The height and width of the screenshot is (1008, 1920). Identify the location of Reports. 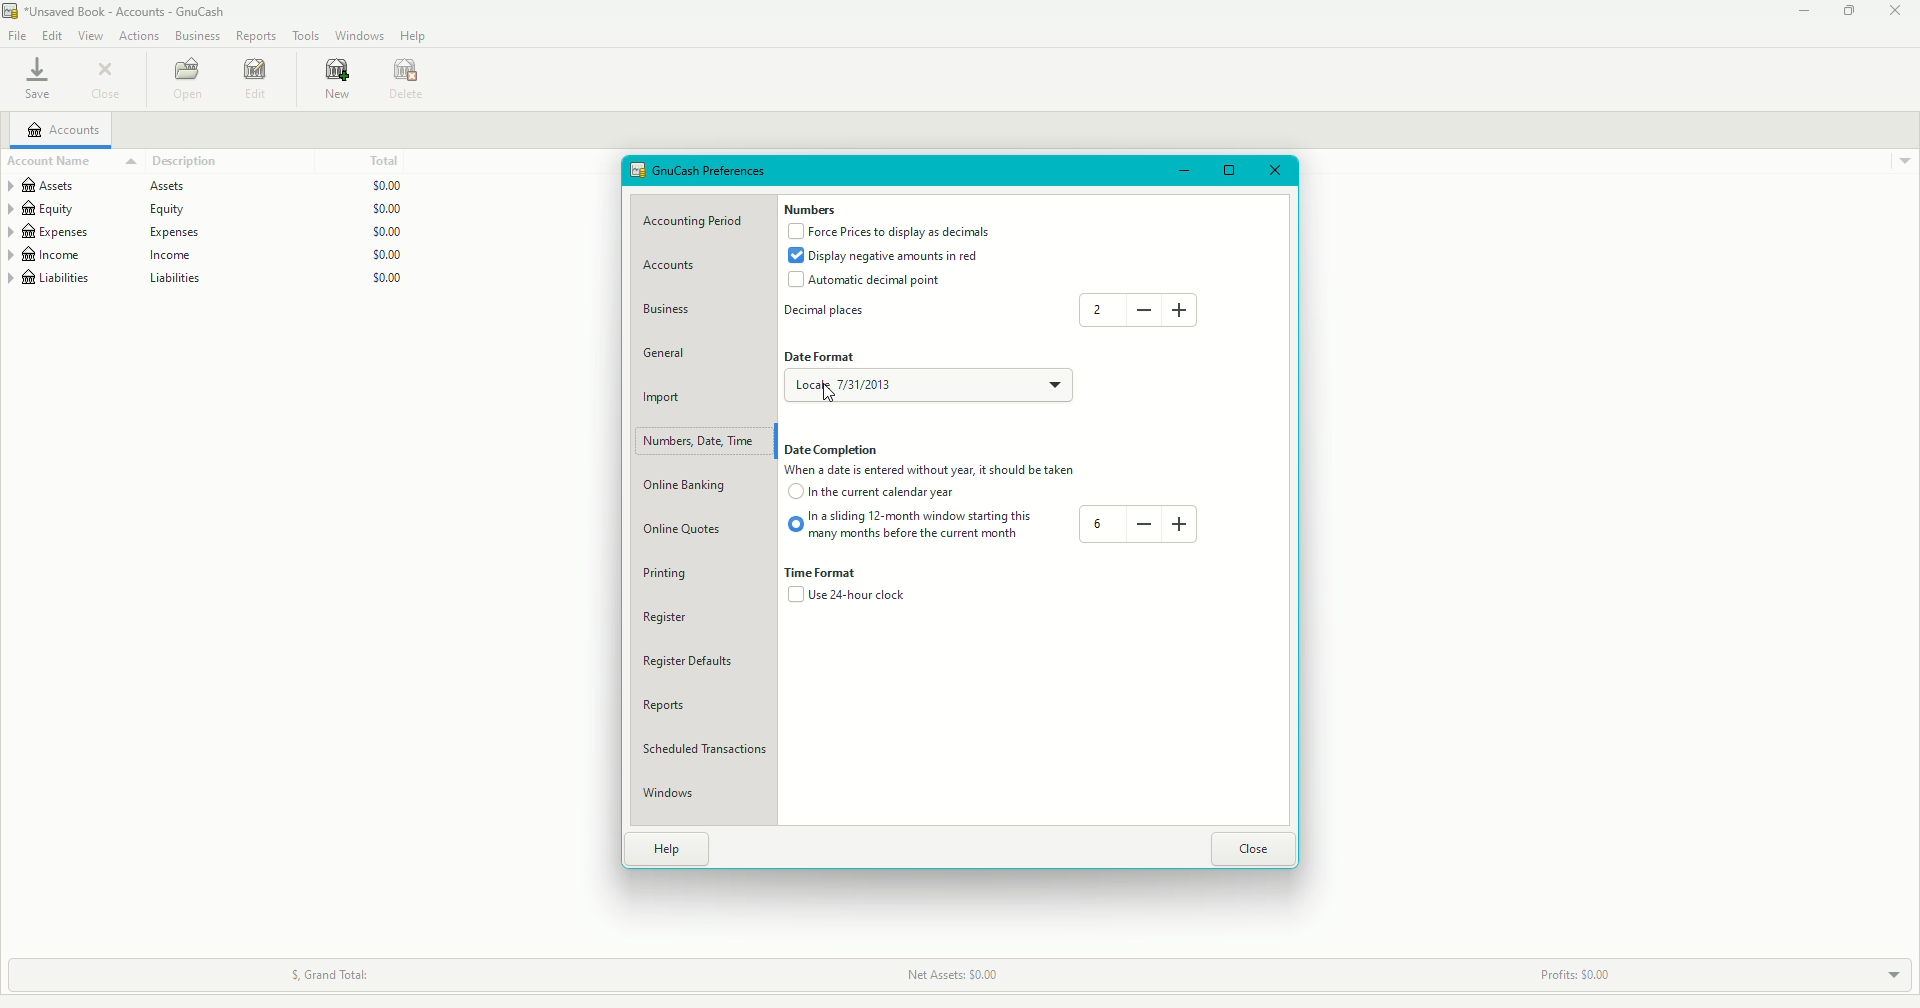
(256, 36).